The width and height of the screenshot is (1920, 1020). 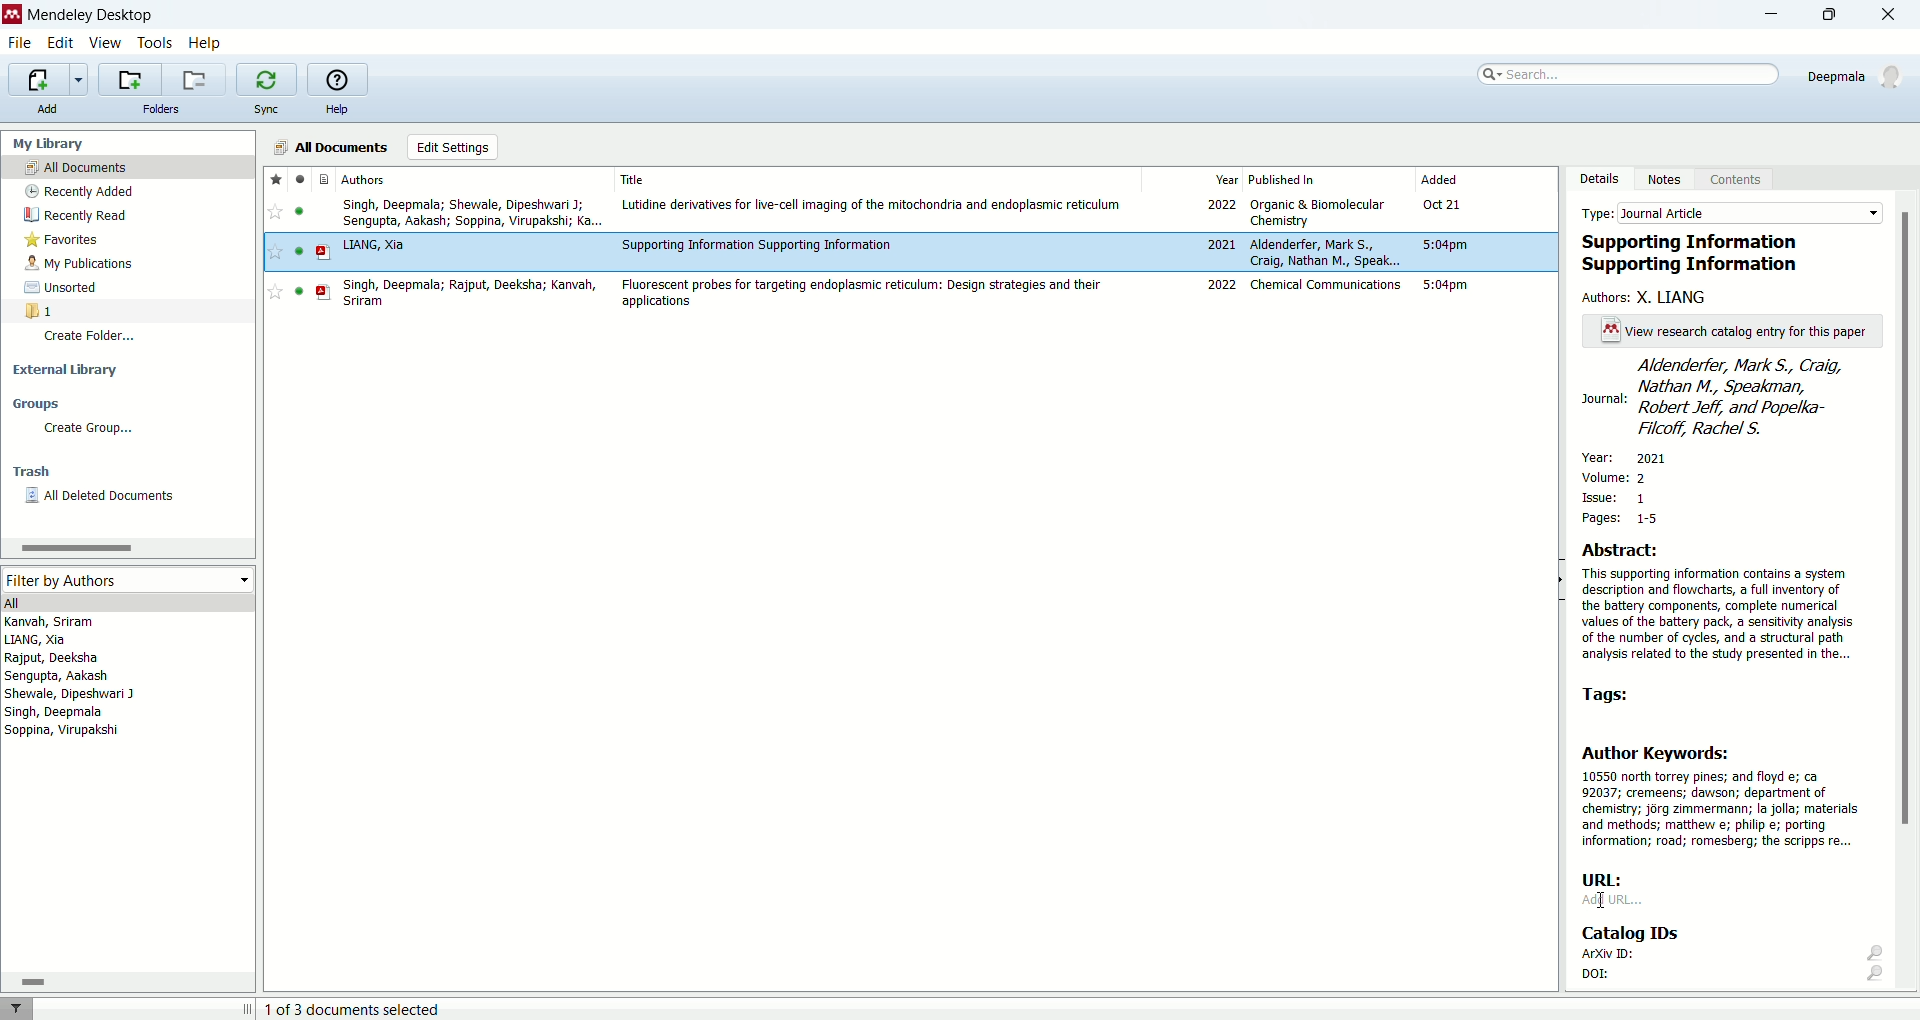 What do you see at coordinates (1613, 900) in the screenshot?
I see `add URL` at bounding box center [1613, 900].